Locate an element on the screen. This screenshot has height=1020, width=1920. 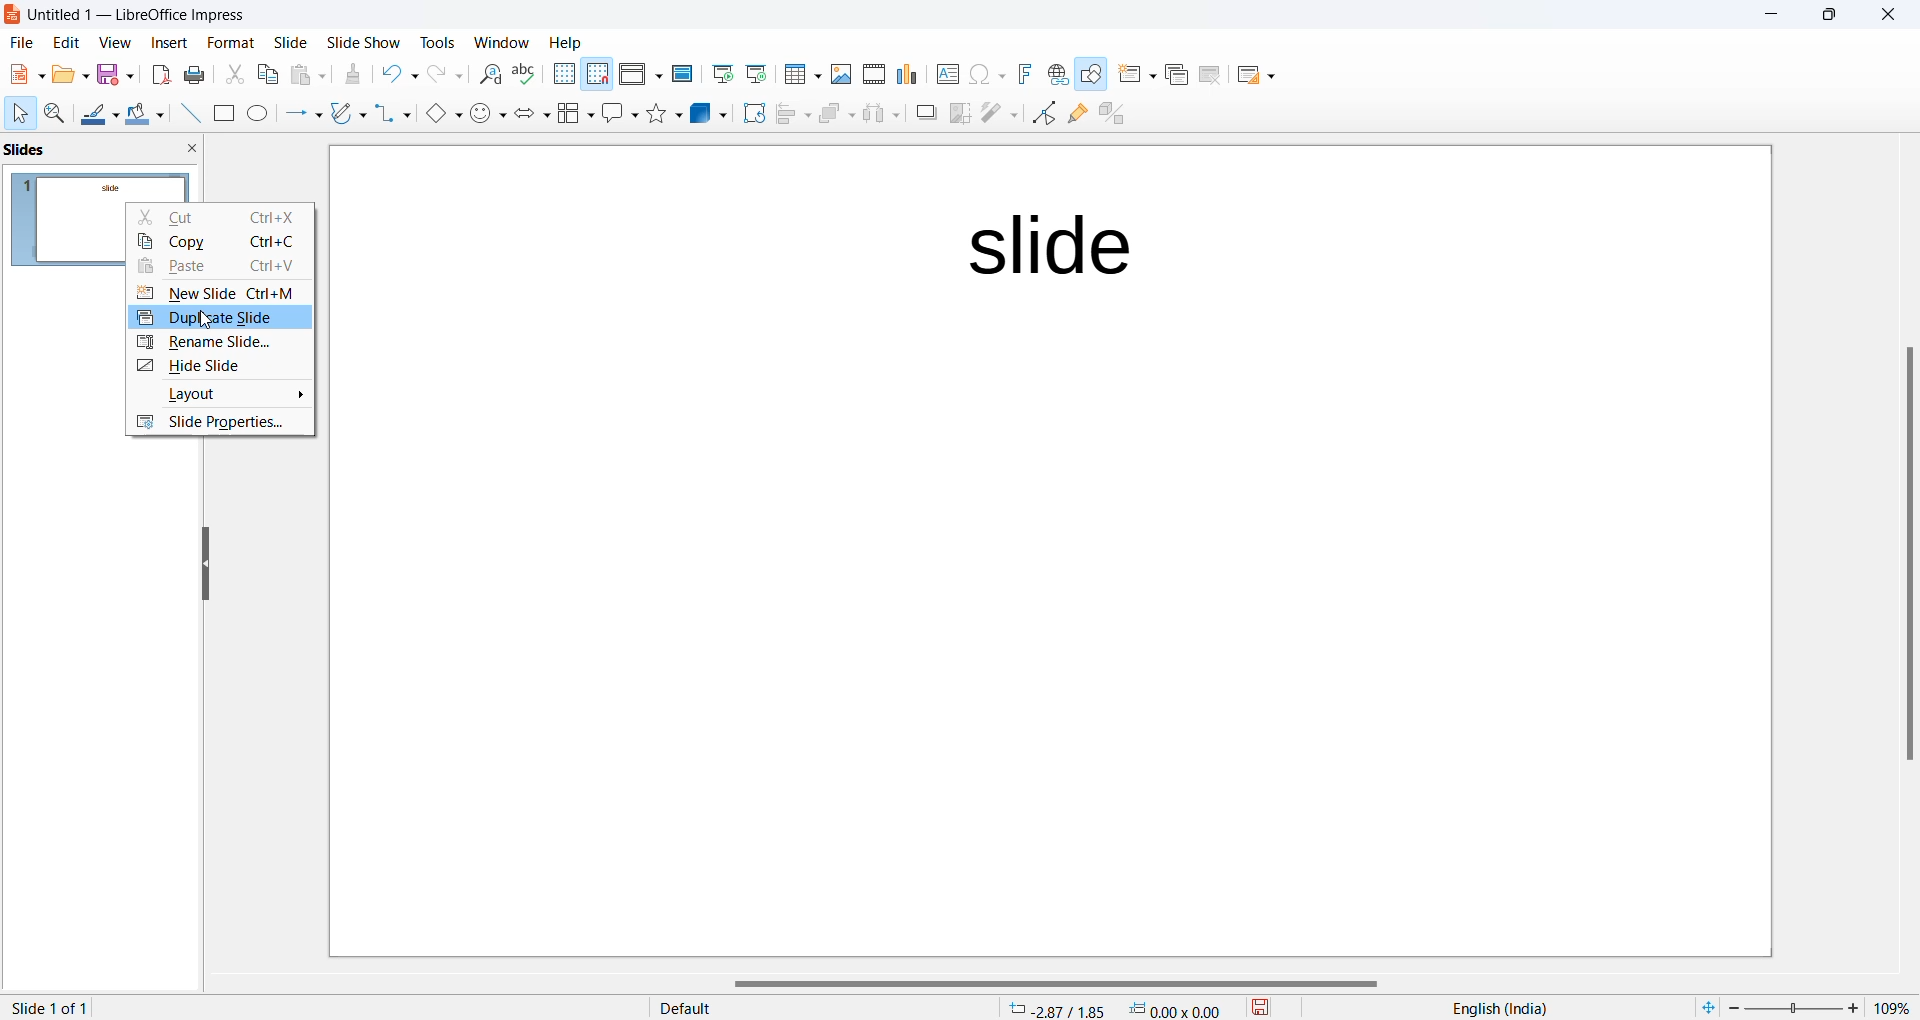
Ellipse is located at coordinates (256, 114).